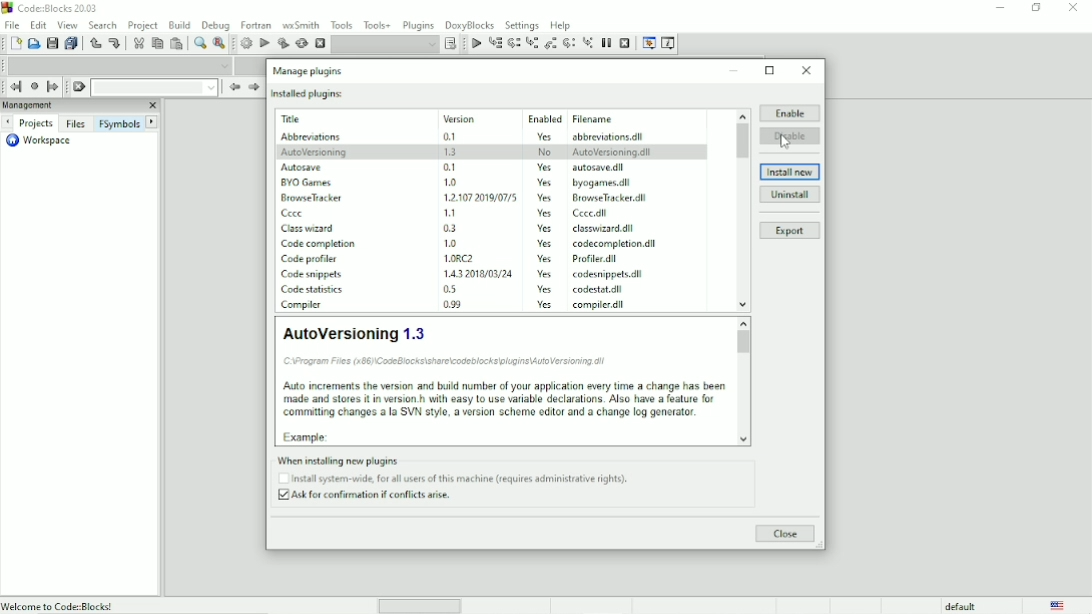 This screenshot has height=614, width=1092. Describe the element at coordinates (570, 44) in the screenshot. I see `Next instruction` at that location.